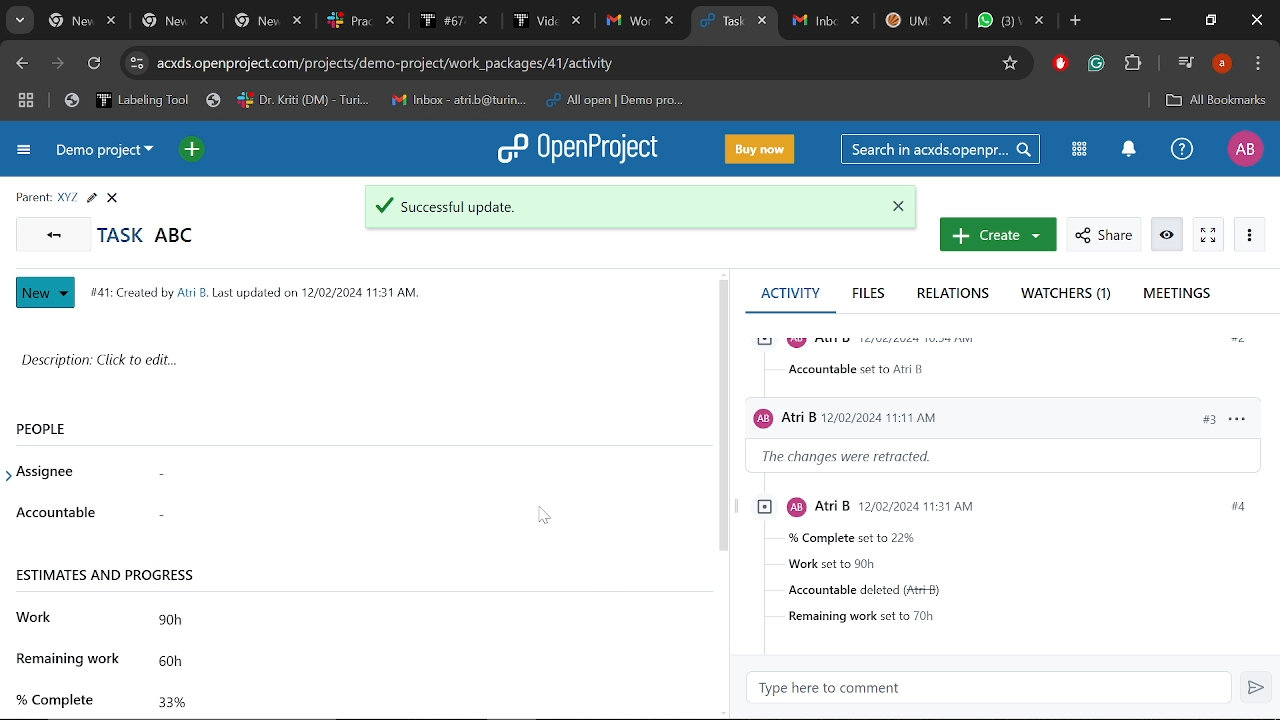 The height and width of the screenshot is (720, 1280). Describe the element at coordinates (404, 468) in the screenshot. I see `Assignee` at that location.